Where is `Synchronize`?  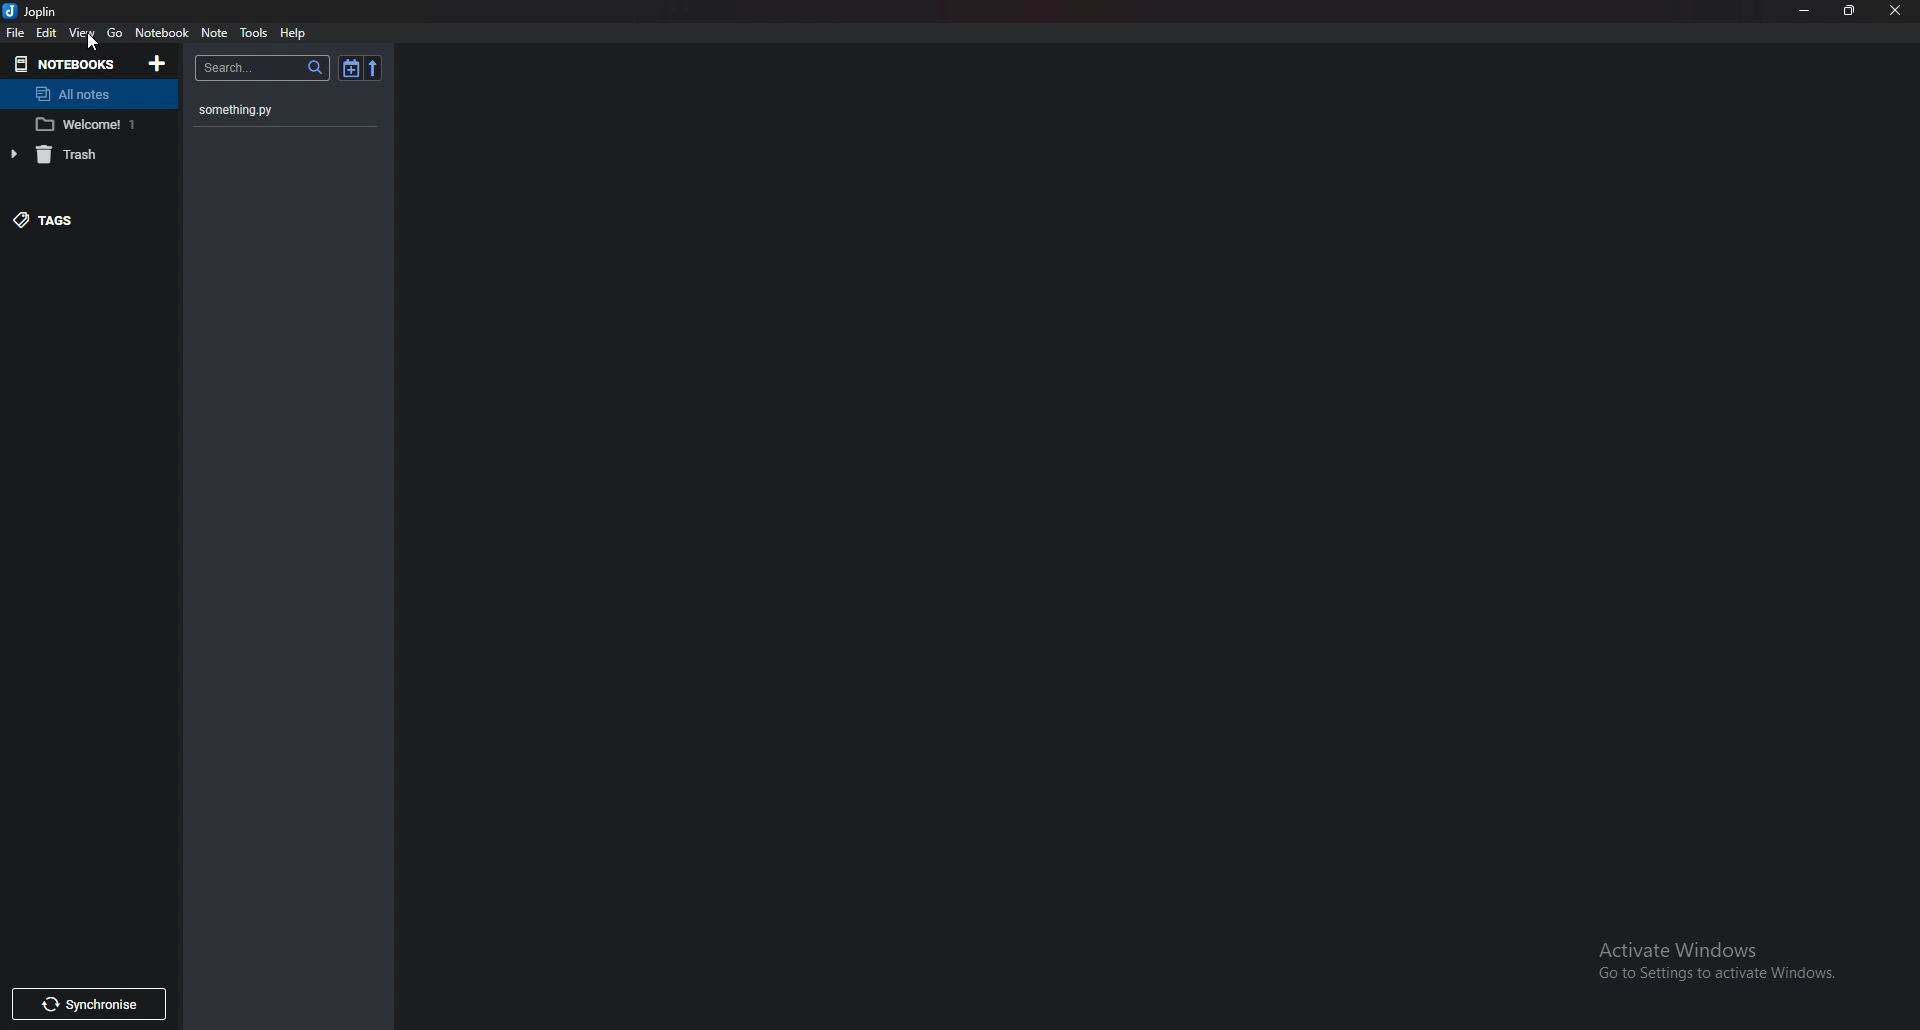 Synchronize is located at coordinates (88, 1005).